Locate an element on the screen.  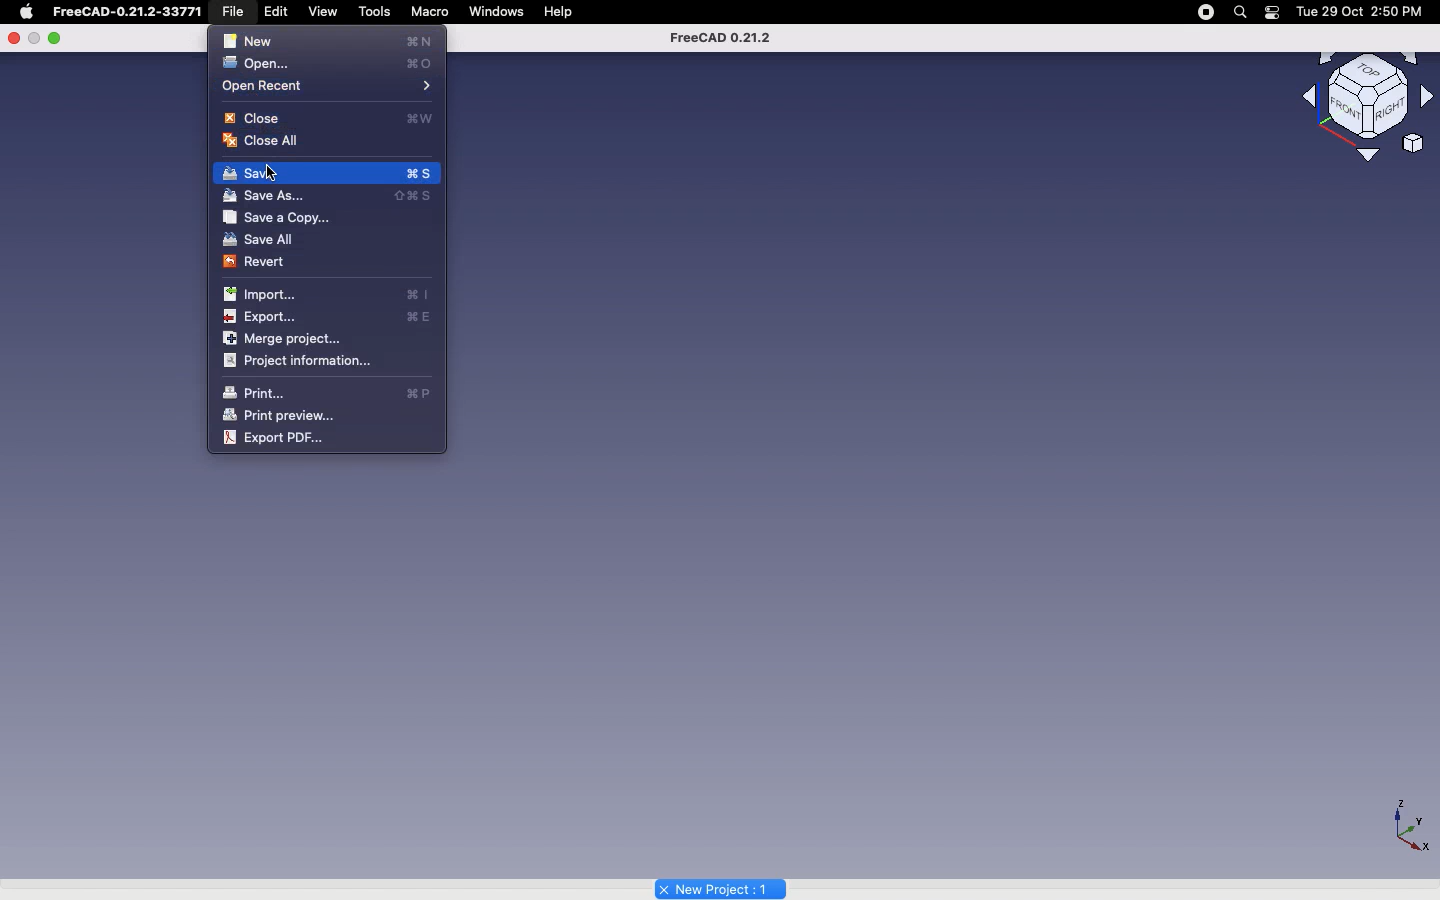
FreeCAD is located at coordinates (129, 12).